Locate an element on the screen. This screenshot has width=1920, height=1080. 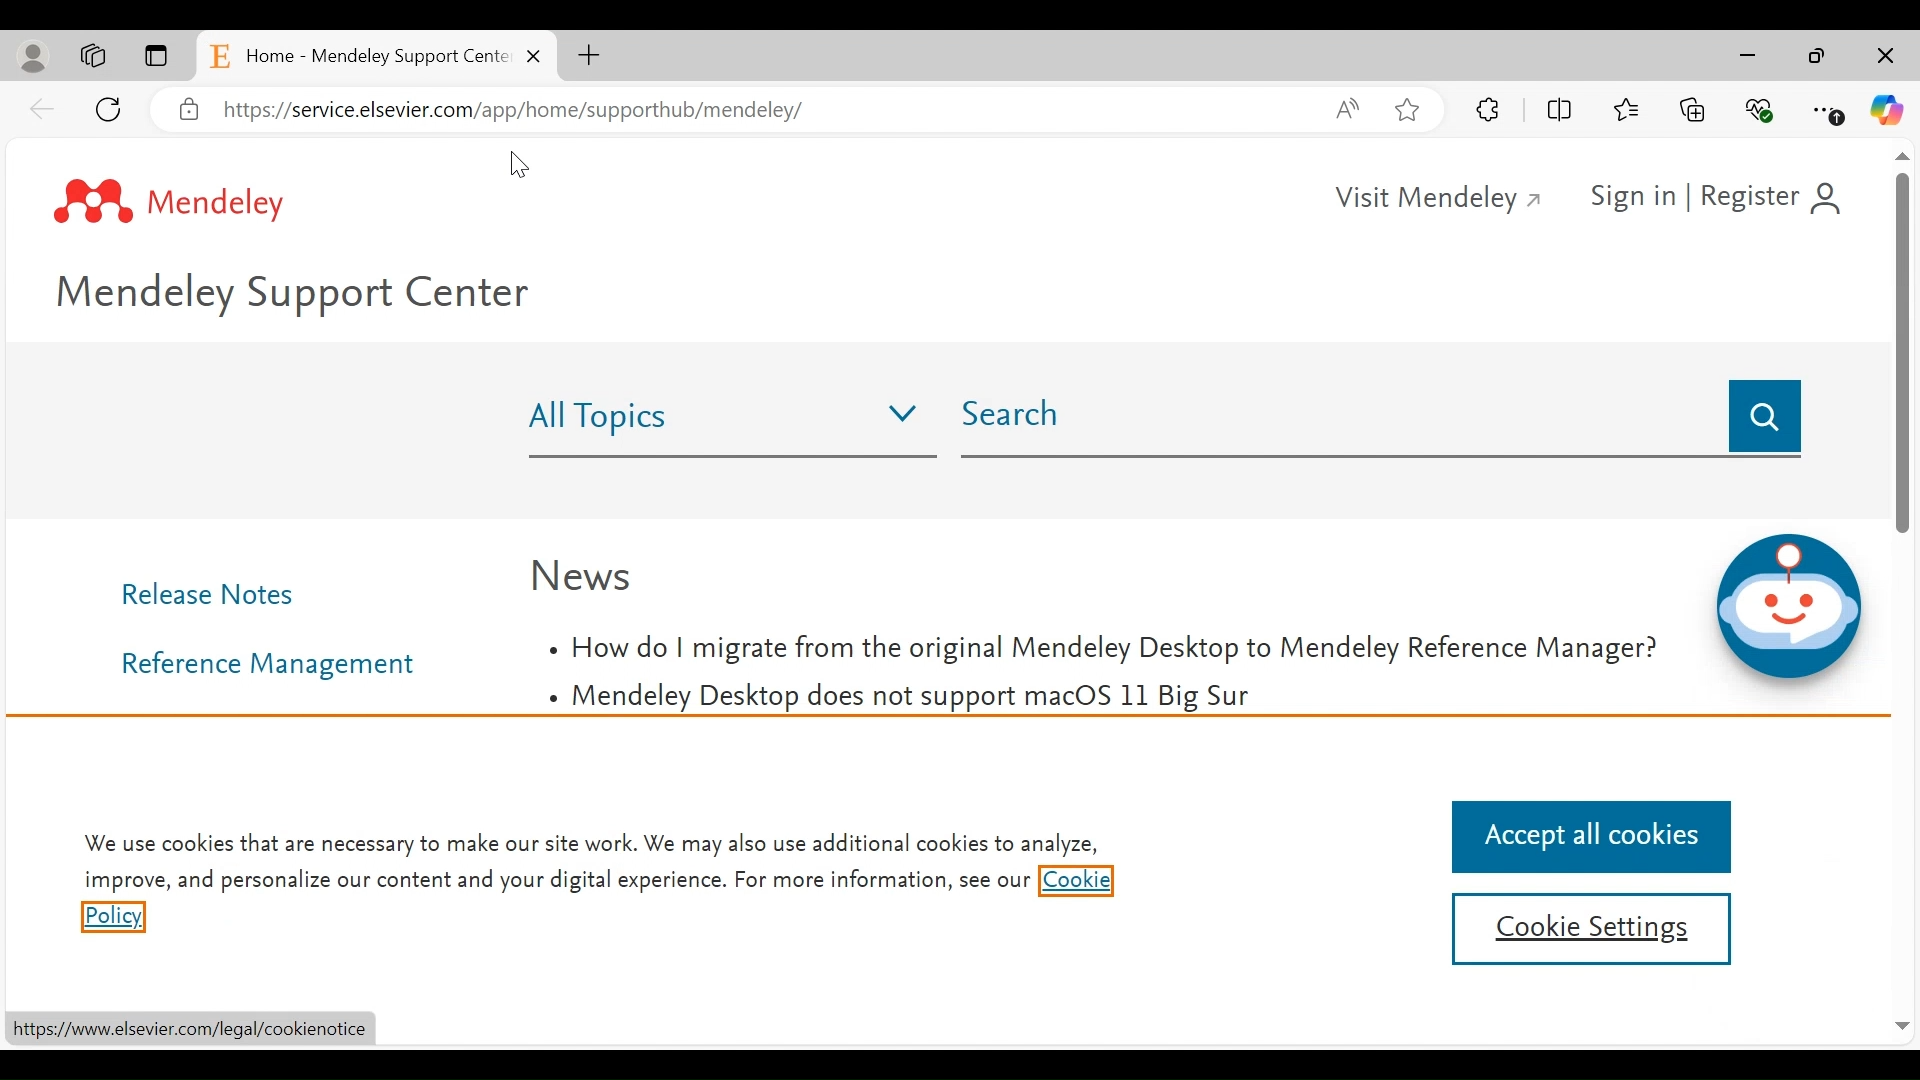
Cookie Settings is located at coordinates (1589, 930).